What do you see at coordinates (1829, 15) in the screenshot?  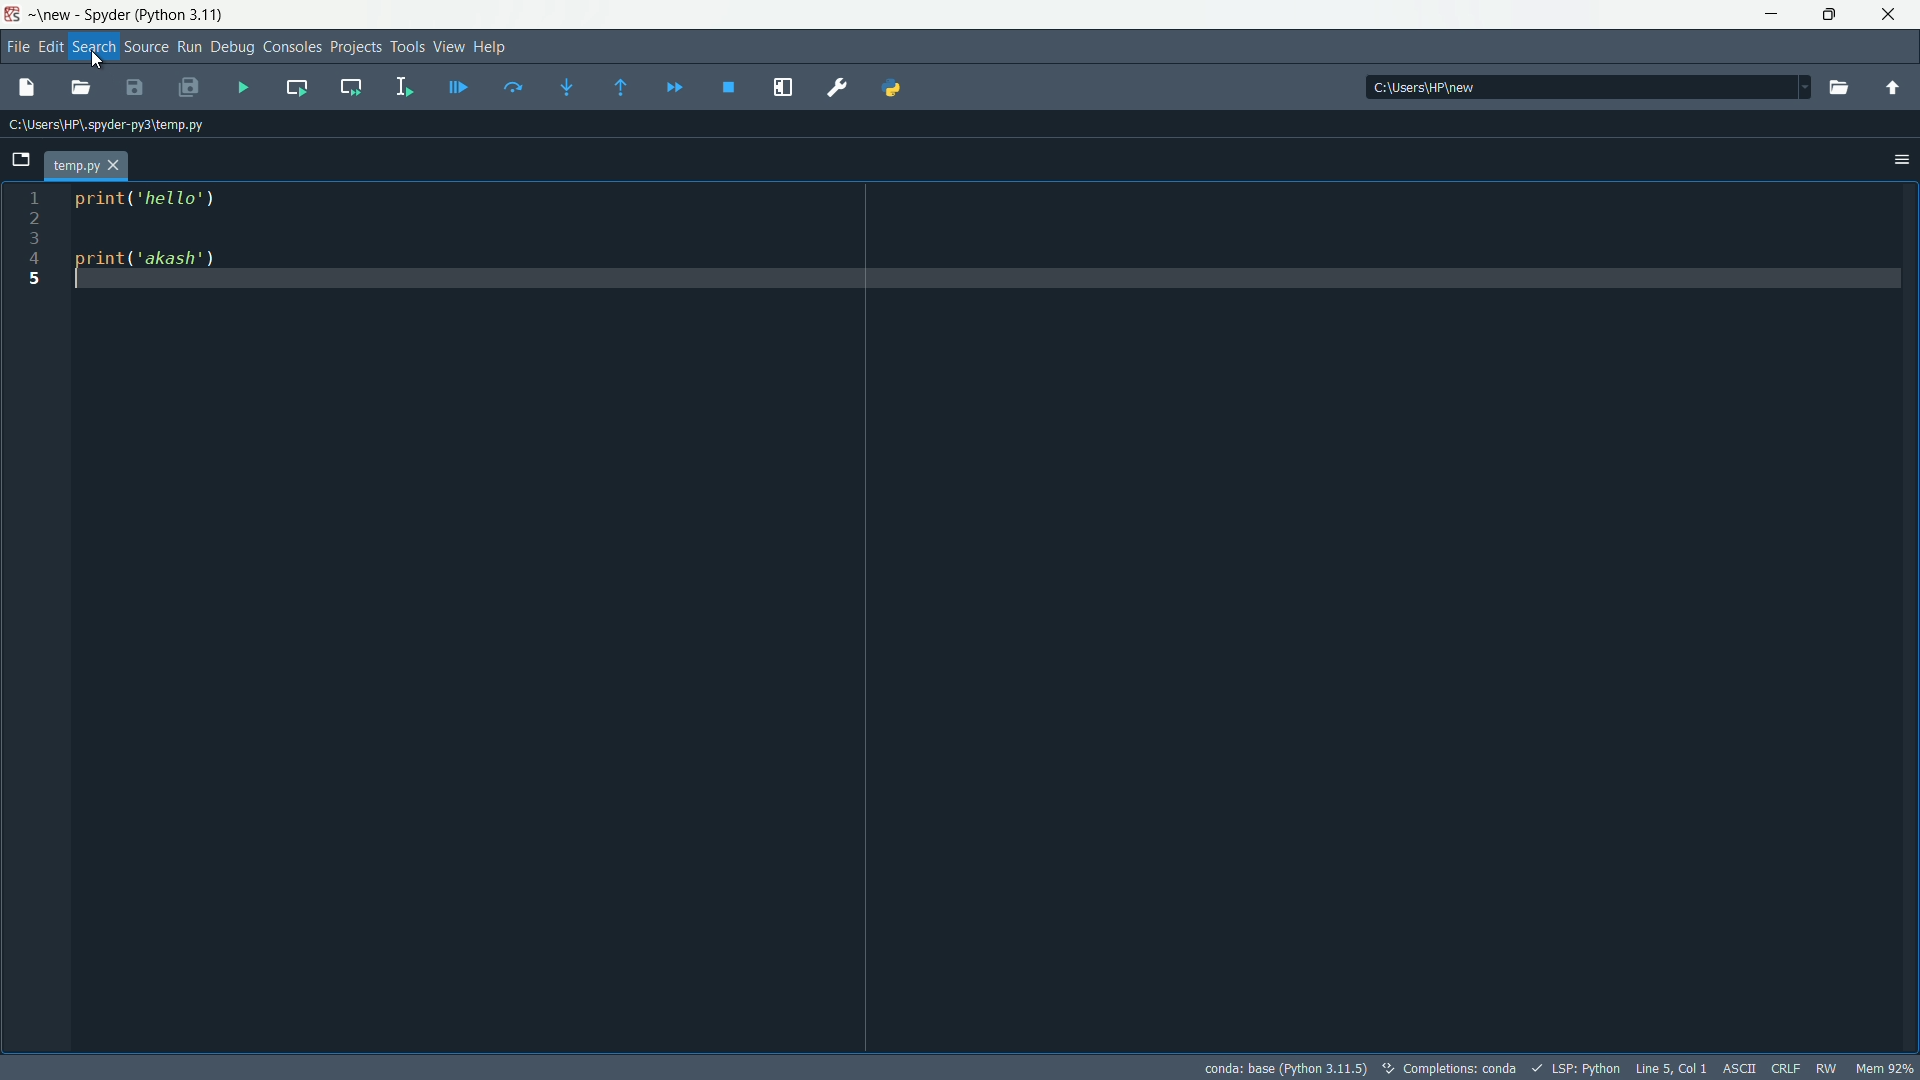 I see `restore` at bounding box center [1829, 15].